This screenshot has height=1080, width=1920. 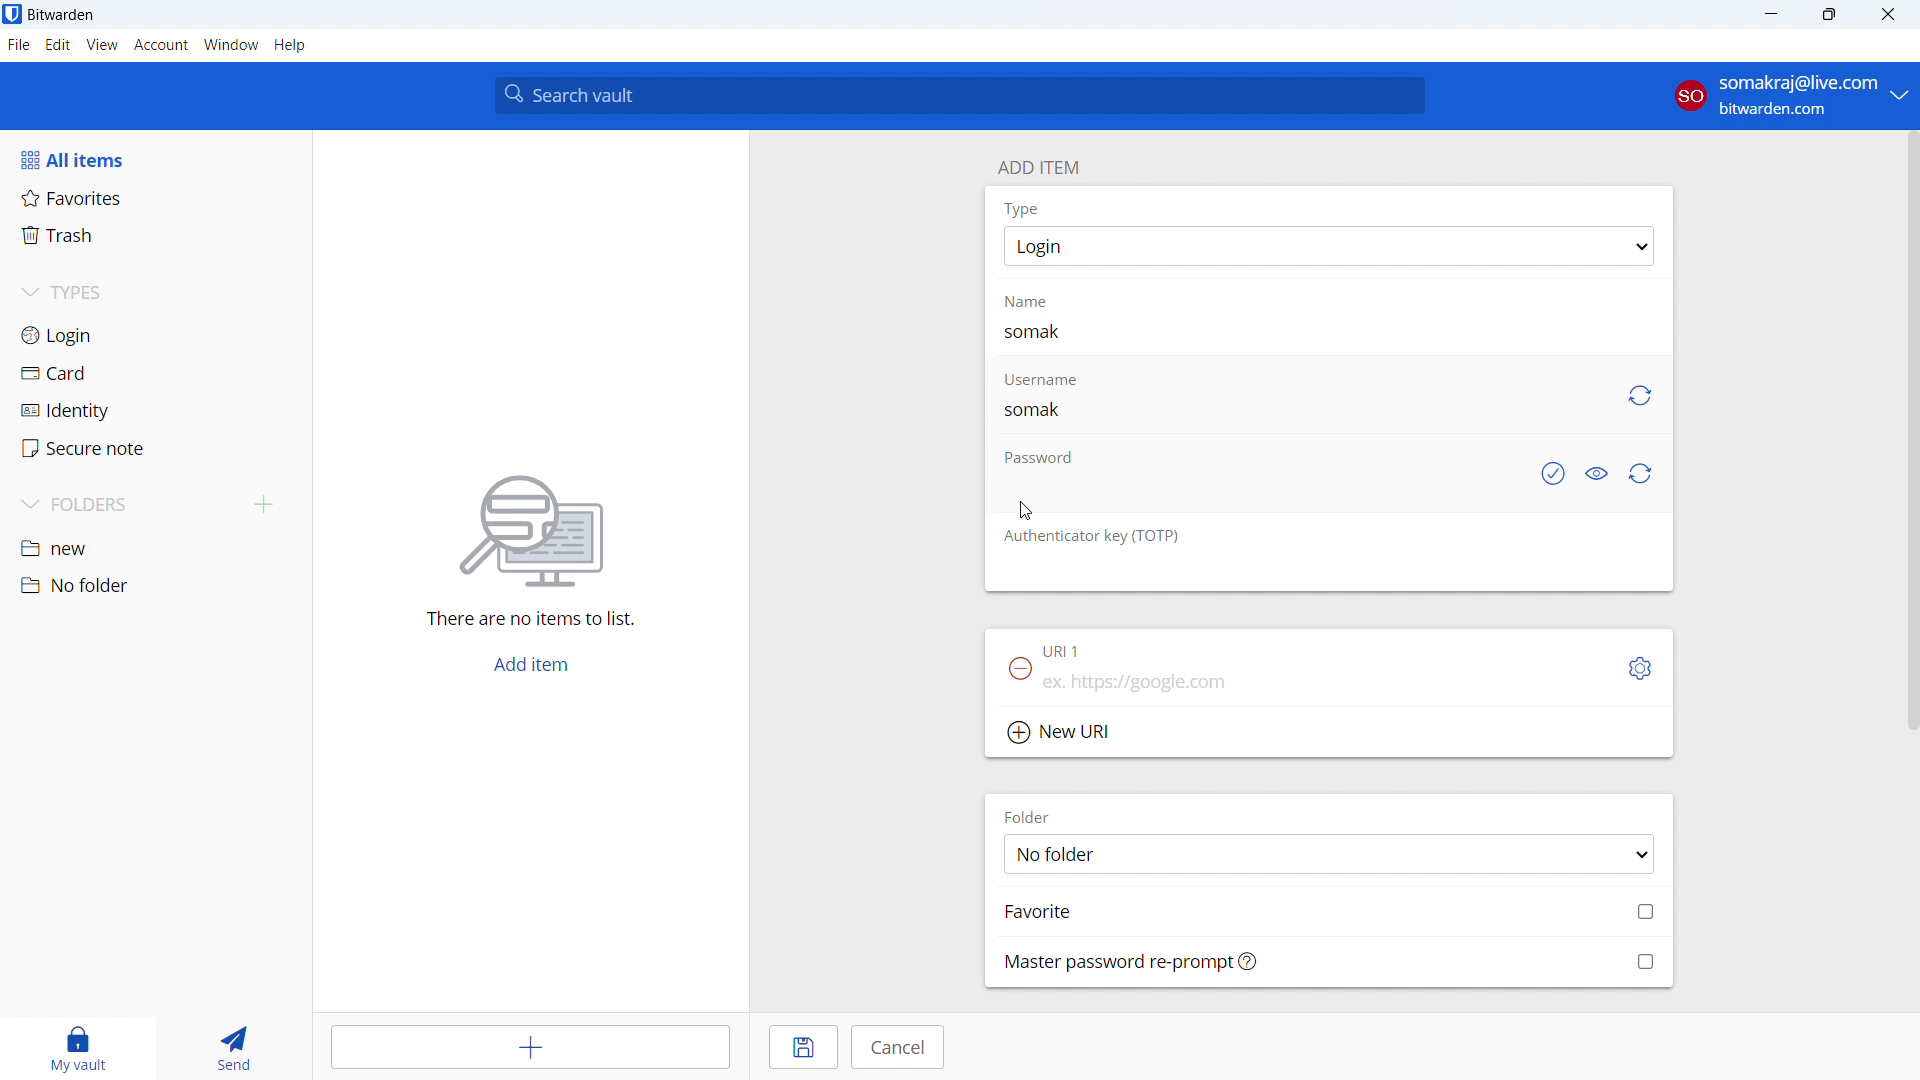 What do you see at coordinates (73, 1048) in the screenshot?
I see `my vault` at bounding box center [73, 1048].